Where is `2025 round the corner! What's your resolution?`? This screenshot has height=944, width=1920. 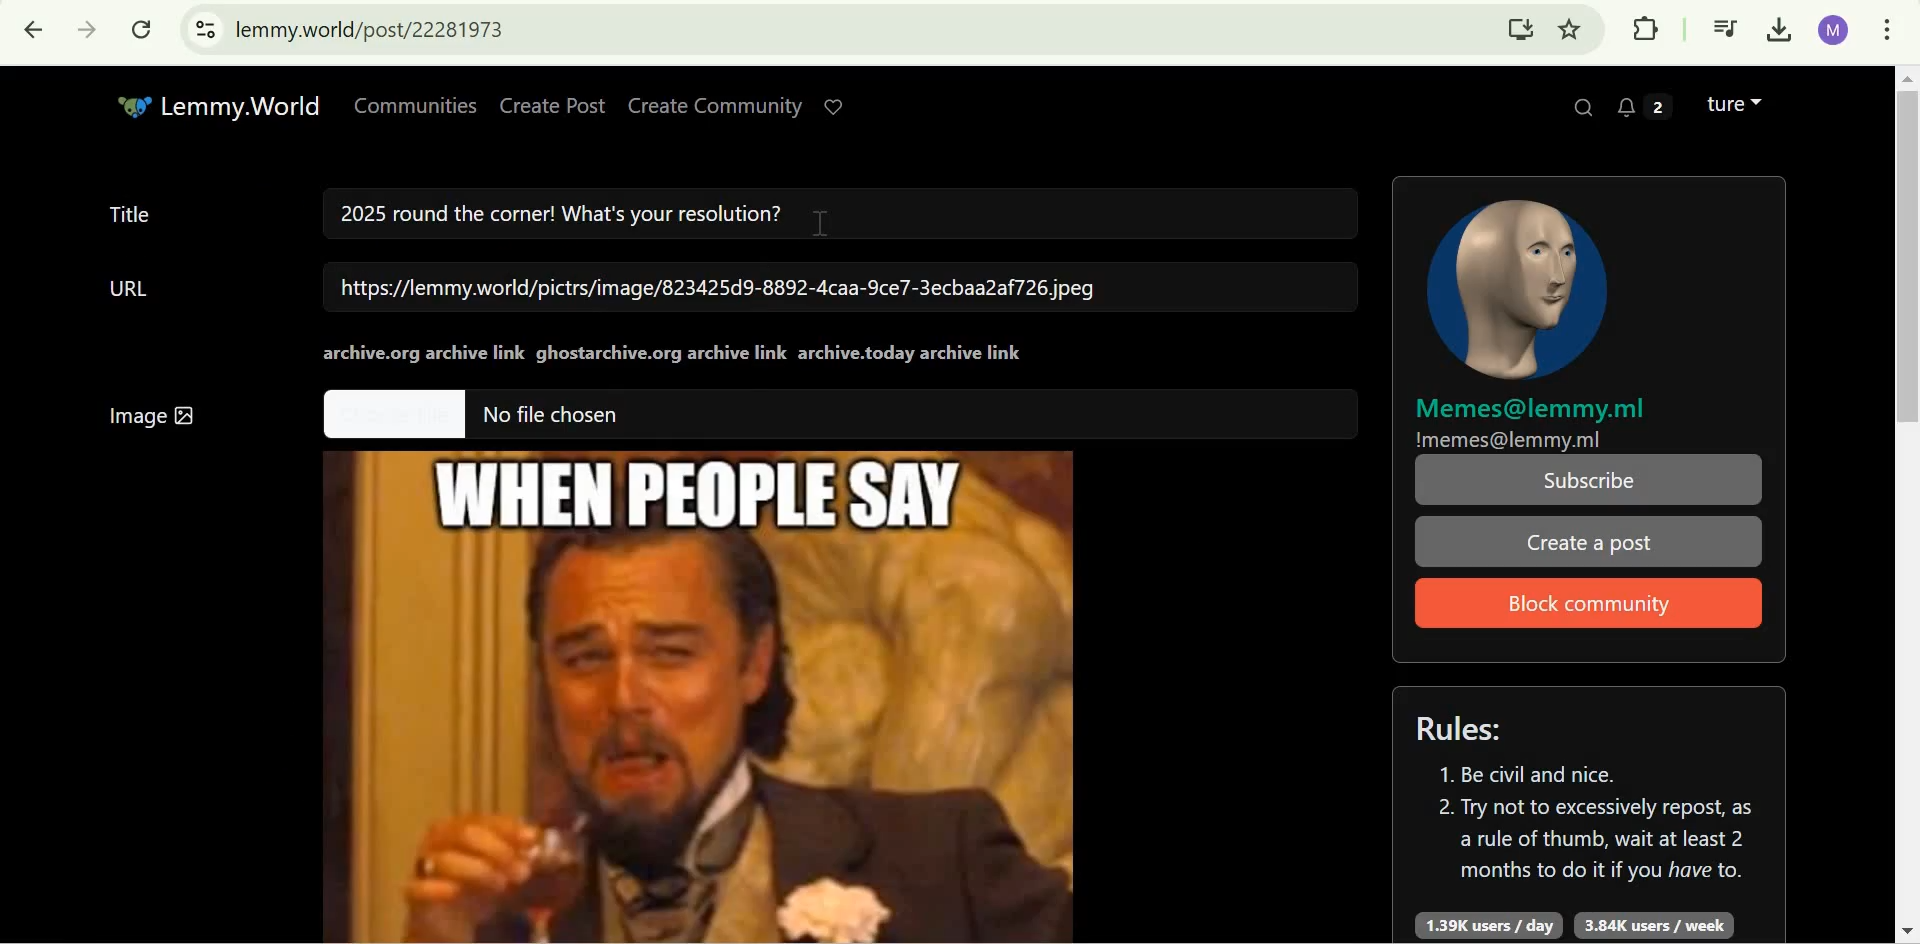 2025 round the corner! What's your resolution? is located at coordinates (563, 217).